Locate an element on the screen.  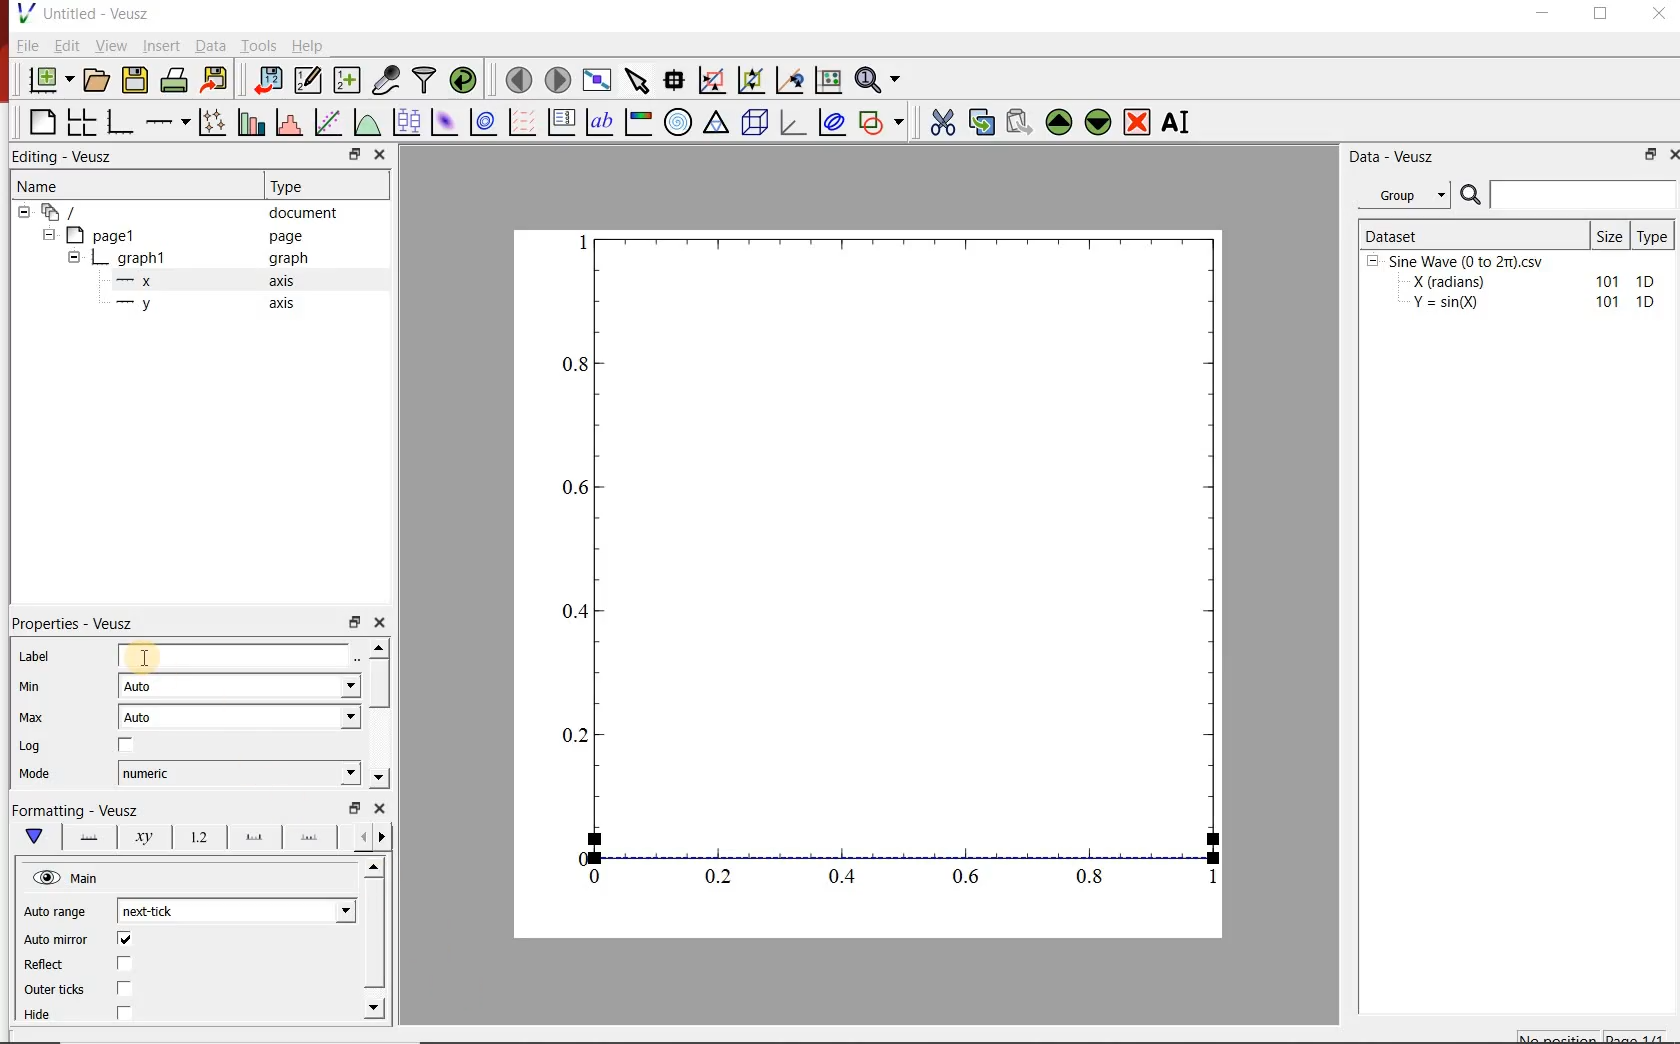
click to recentre graph is located at coordinates (790, 77).